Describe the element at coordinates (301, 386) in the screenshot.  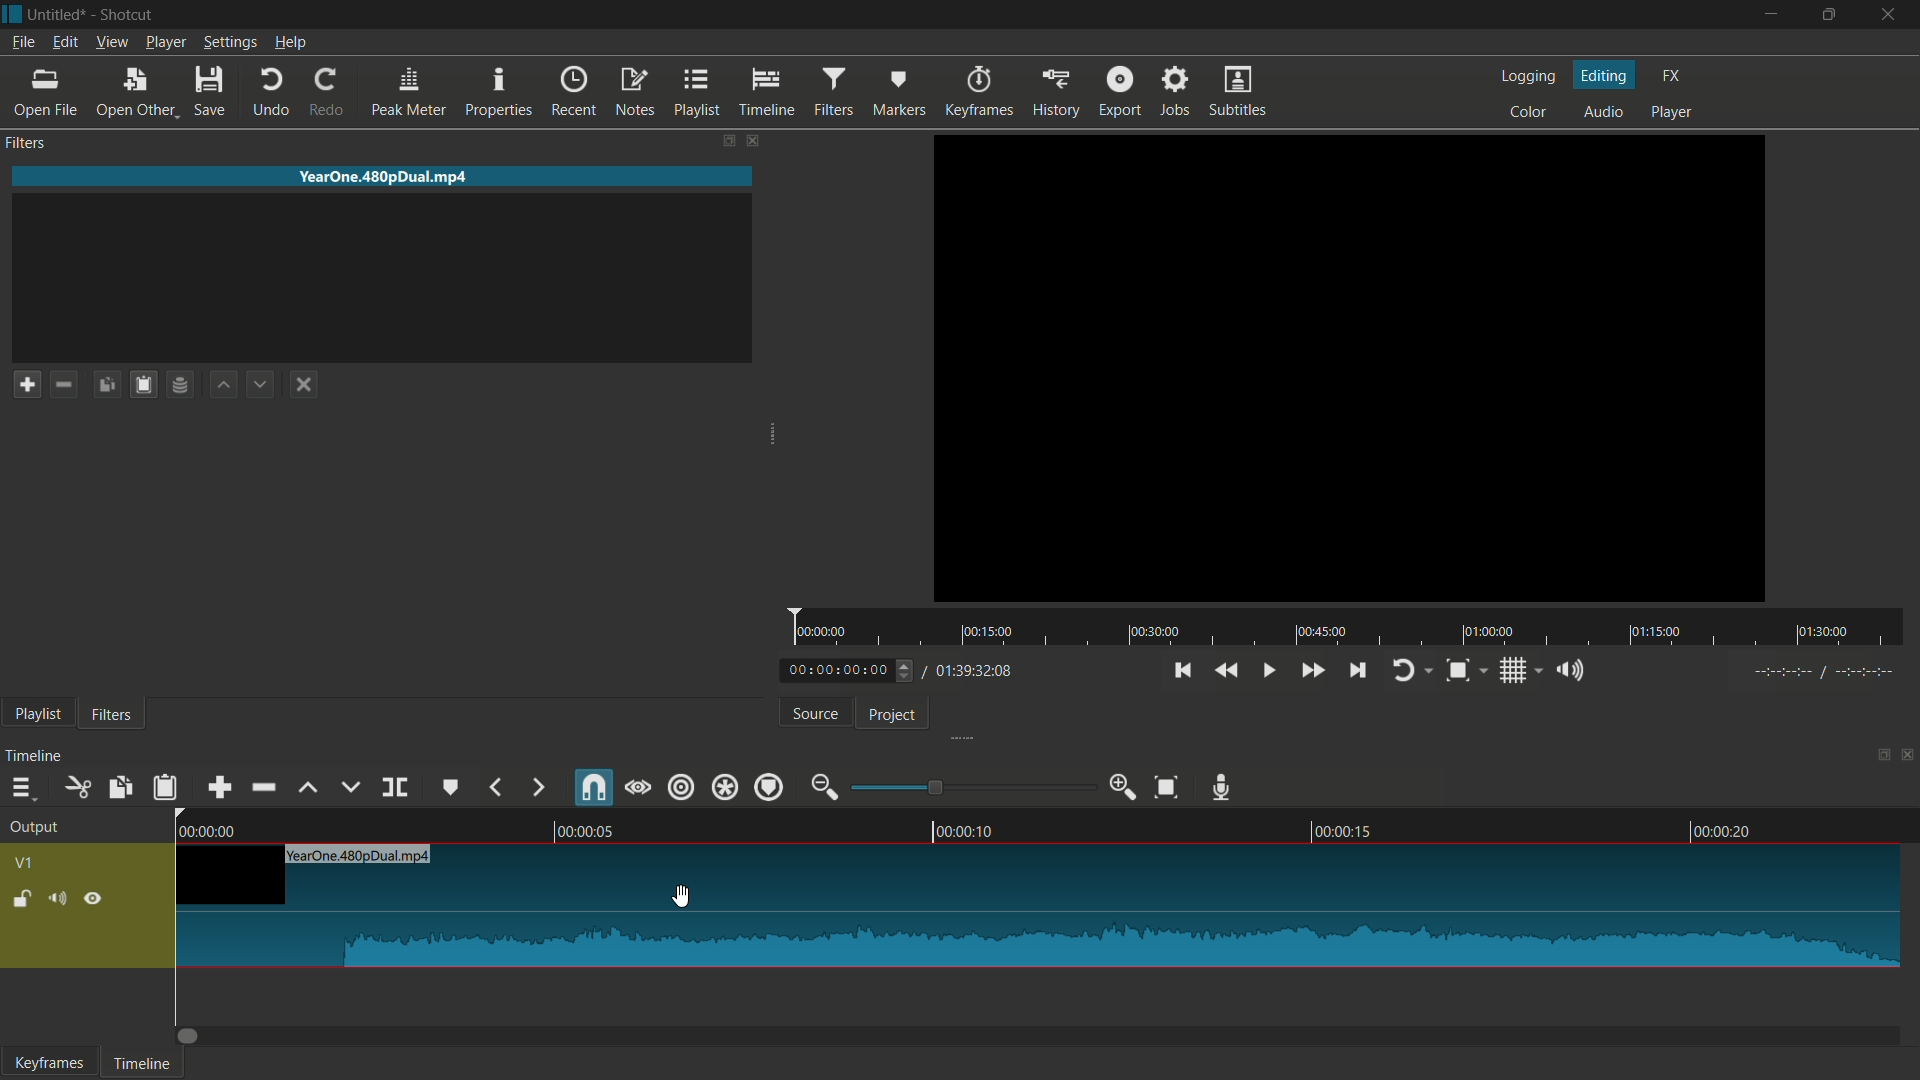
I see `deselect the filter` at that location.